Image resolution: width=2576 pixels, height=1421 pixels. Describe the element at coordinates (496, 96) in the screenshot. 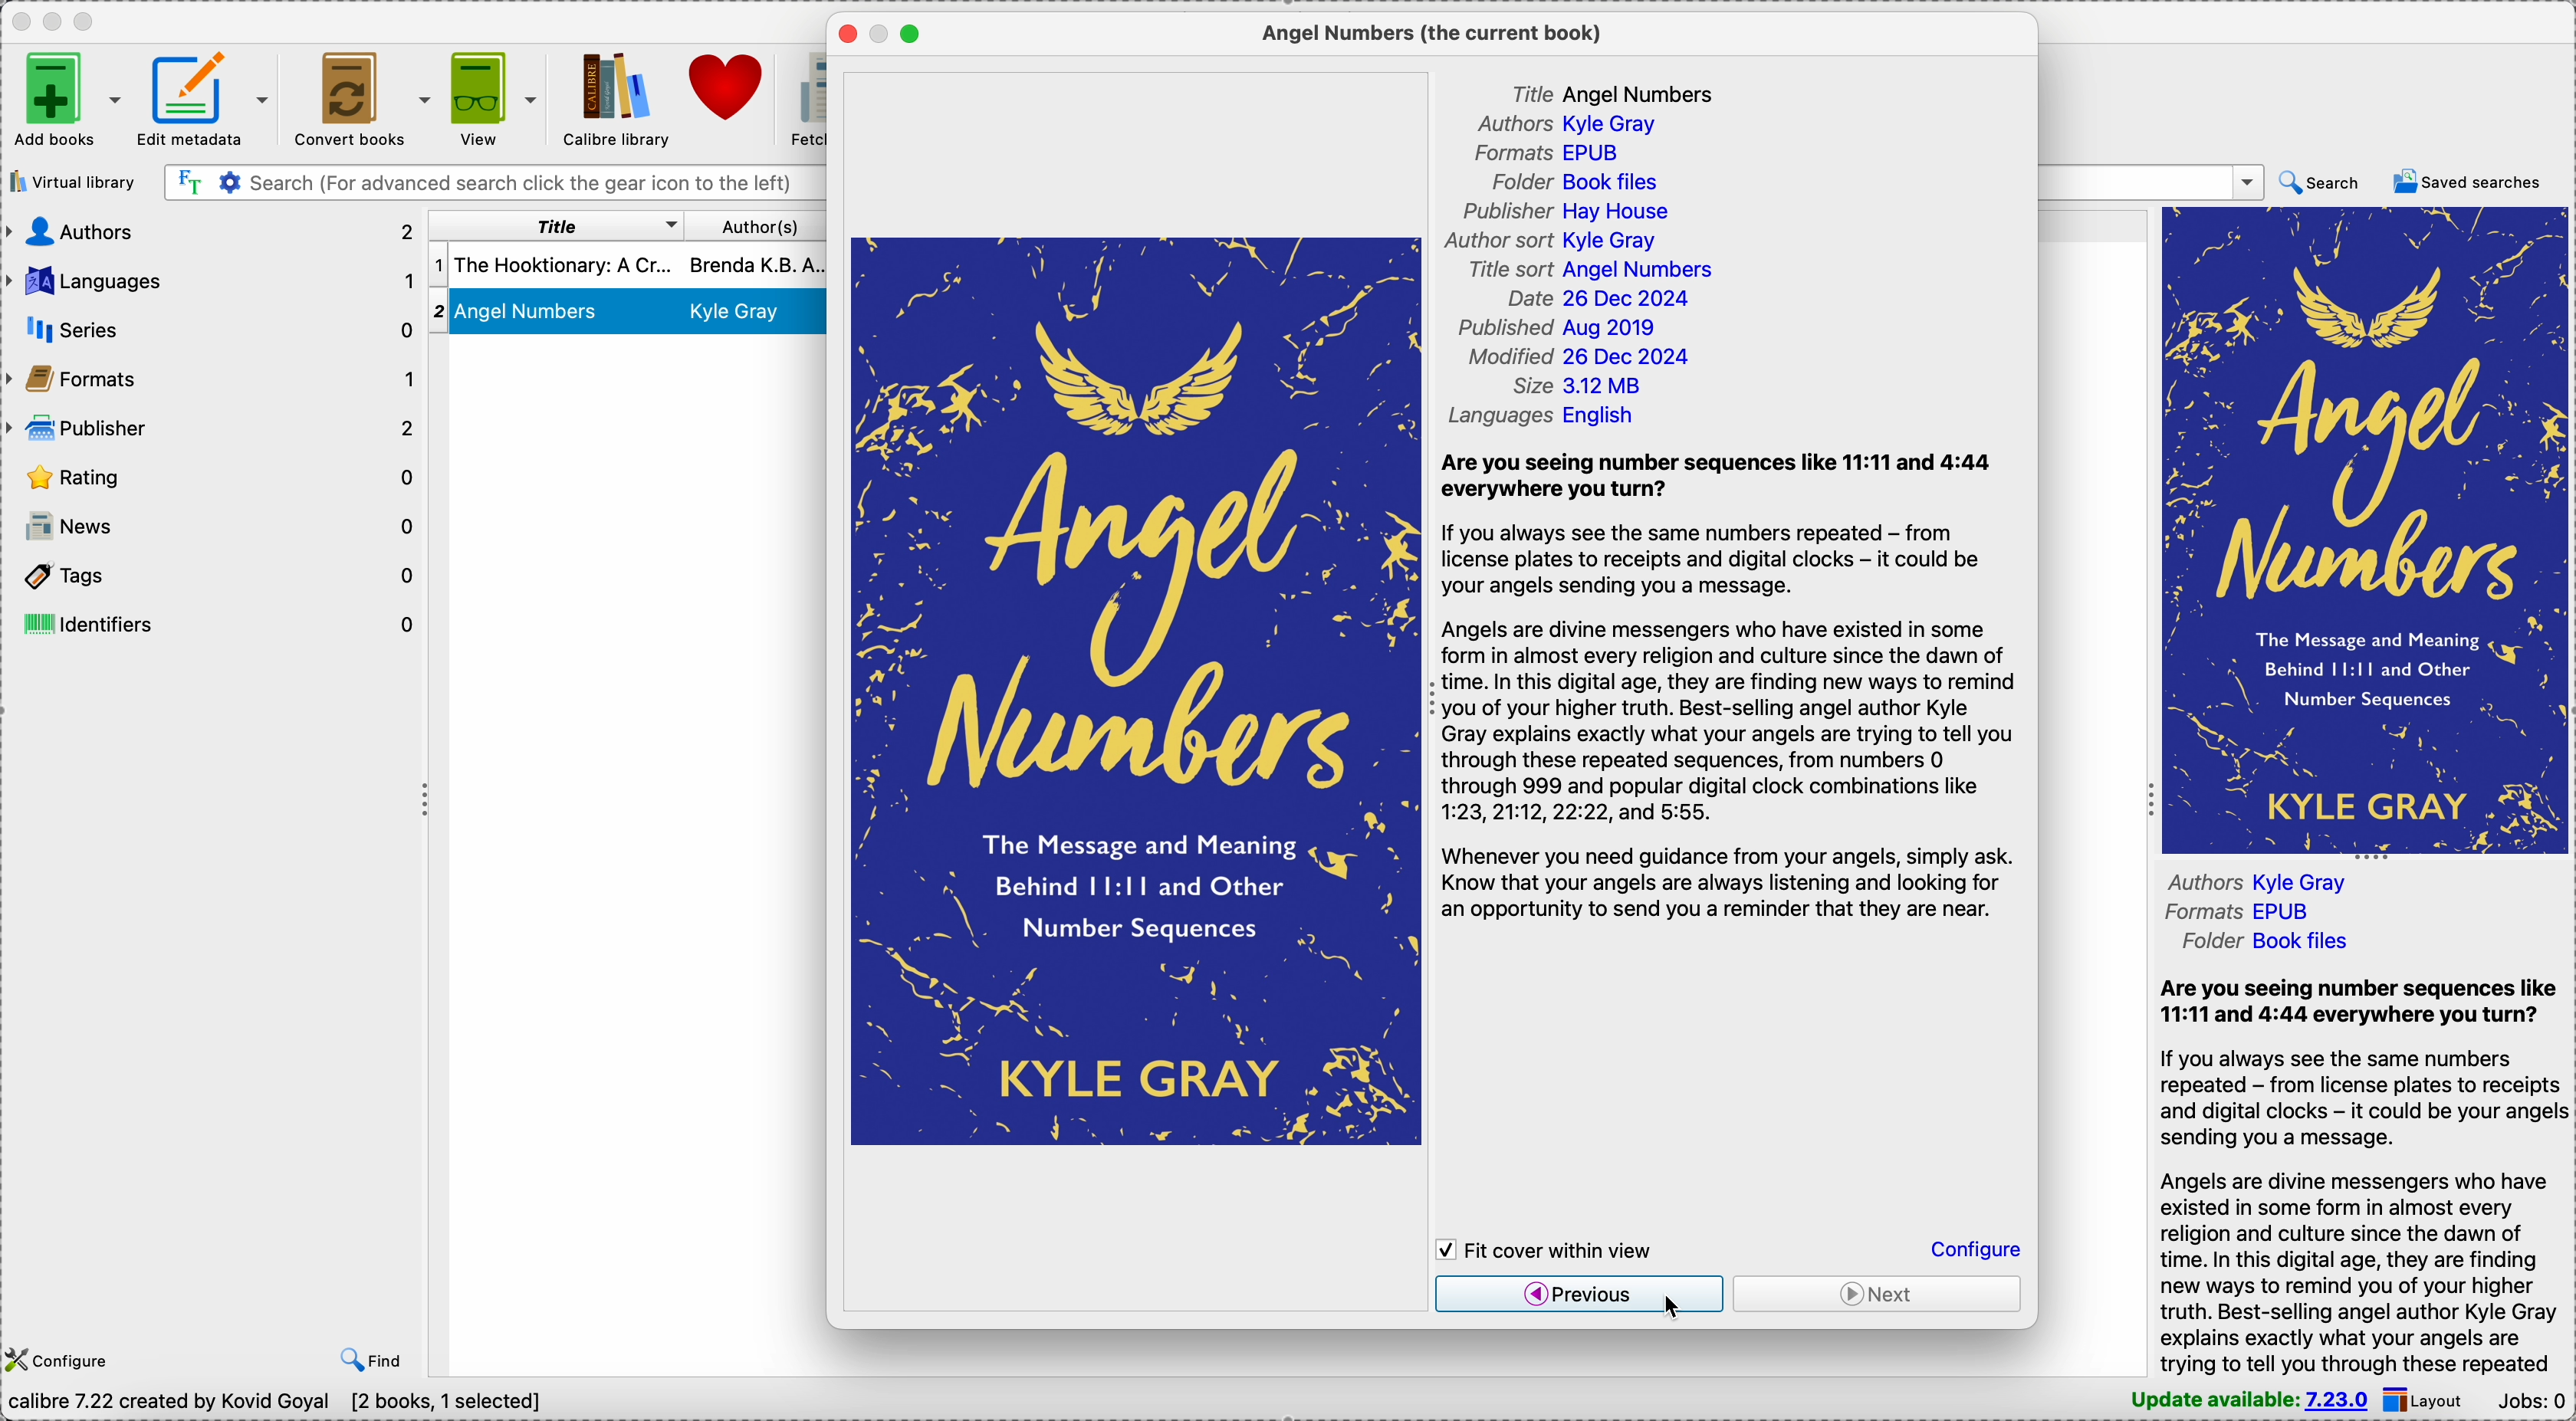

I see `view` at that location.